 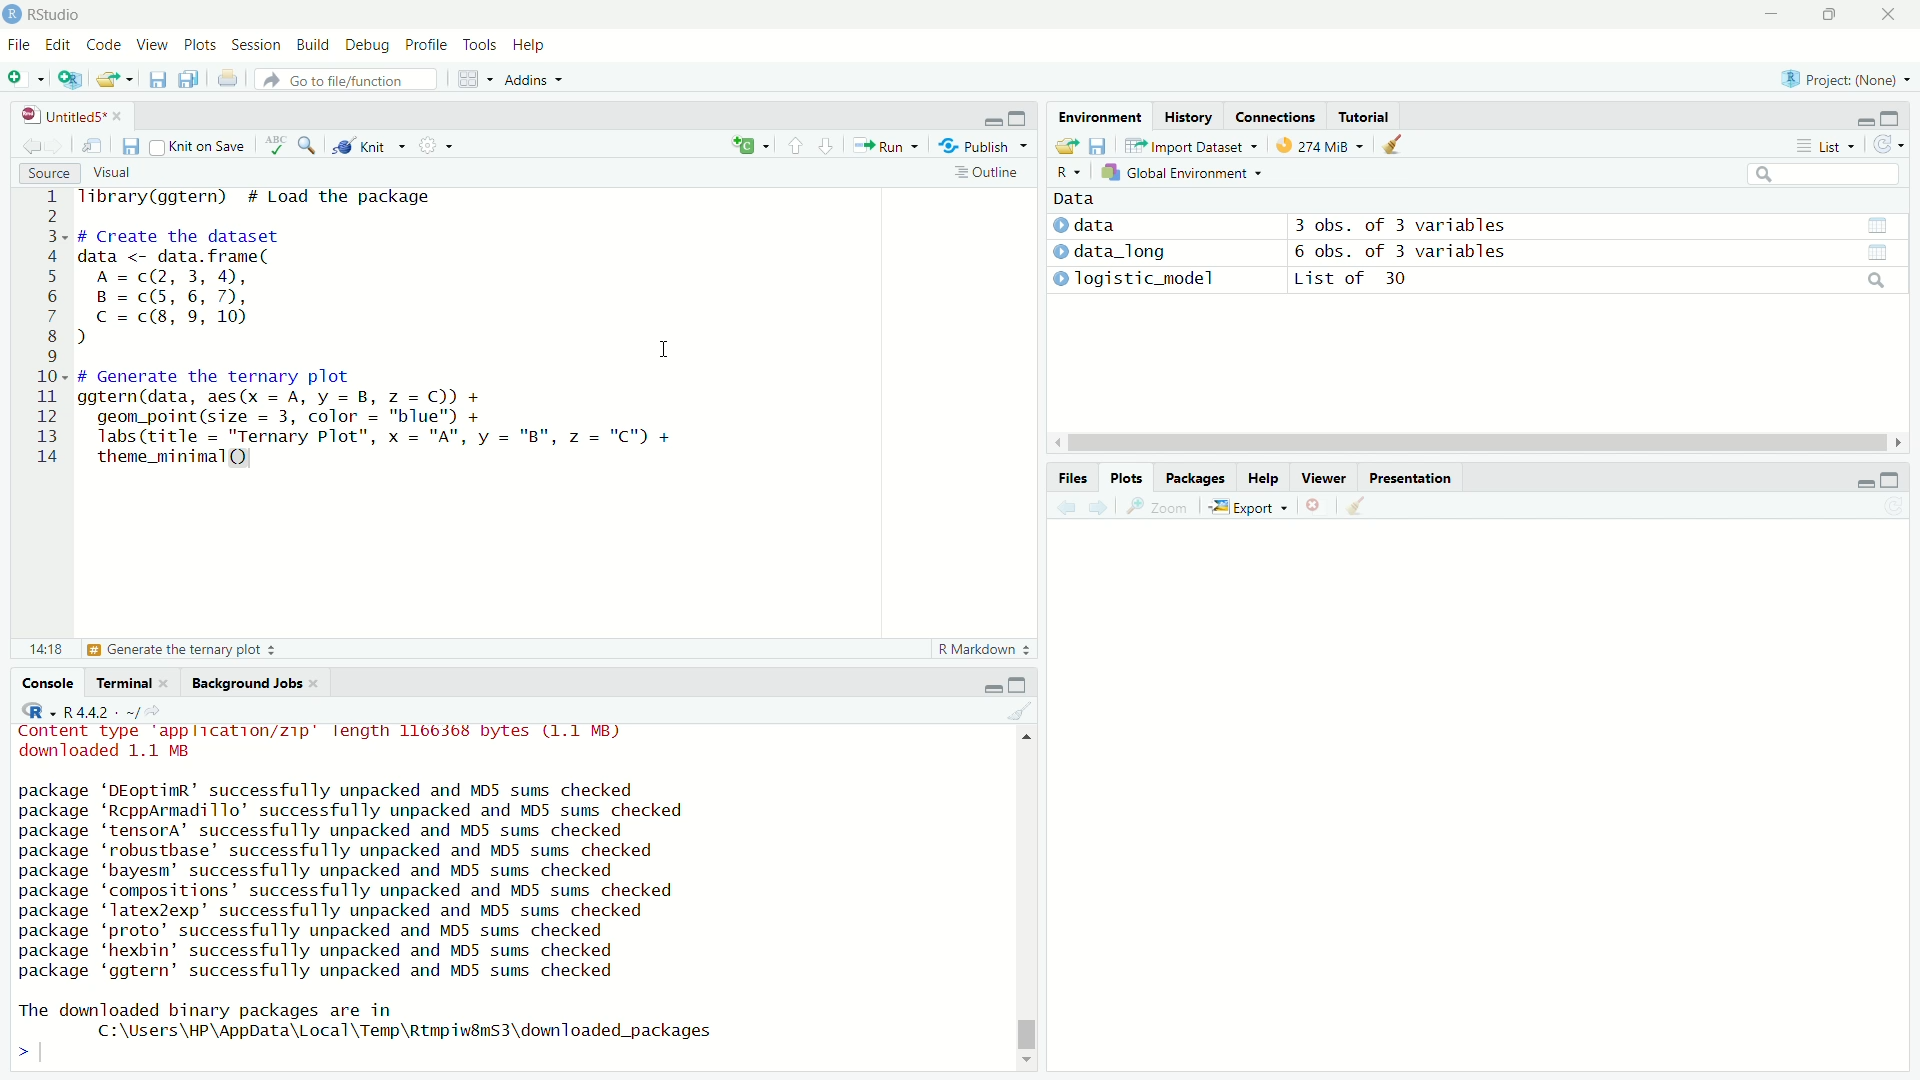 I want to click on save, so click(x=130, y=147).